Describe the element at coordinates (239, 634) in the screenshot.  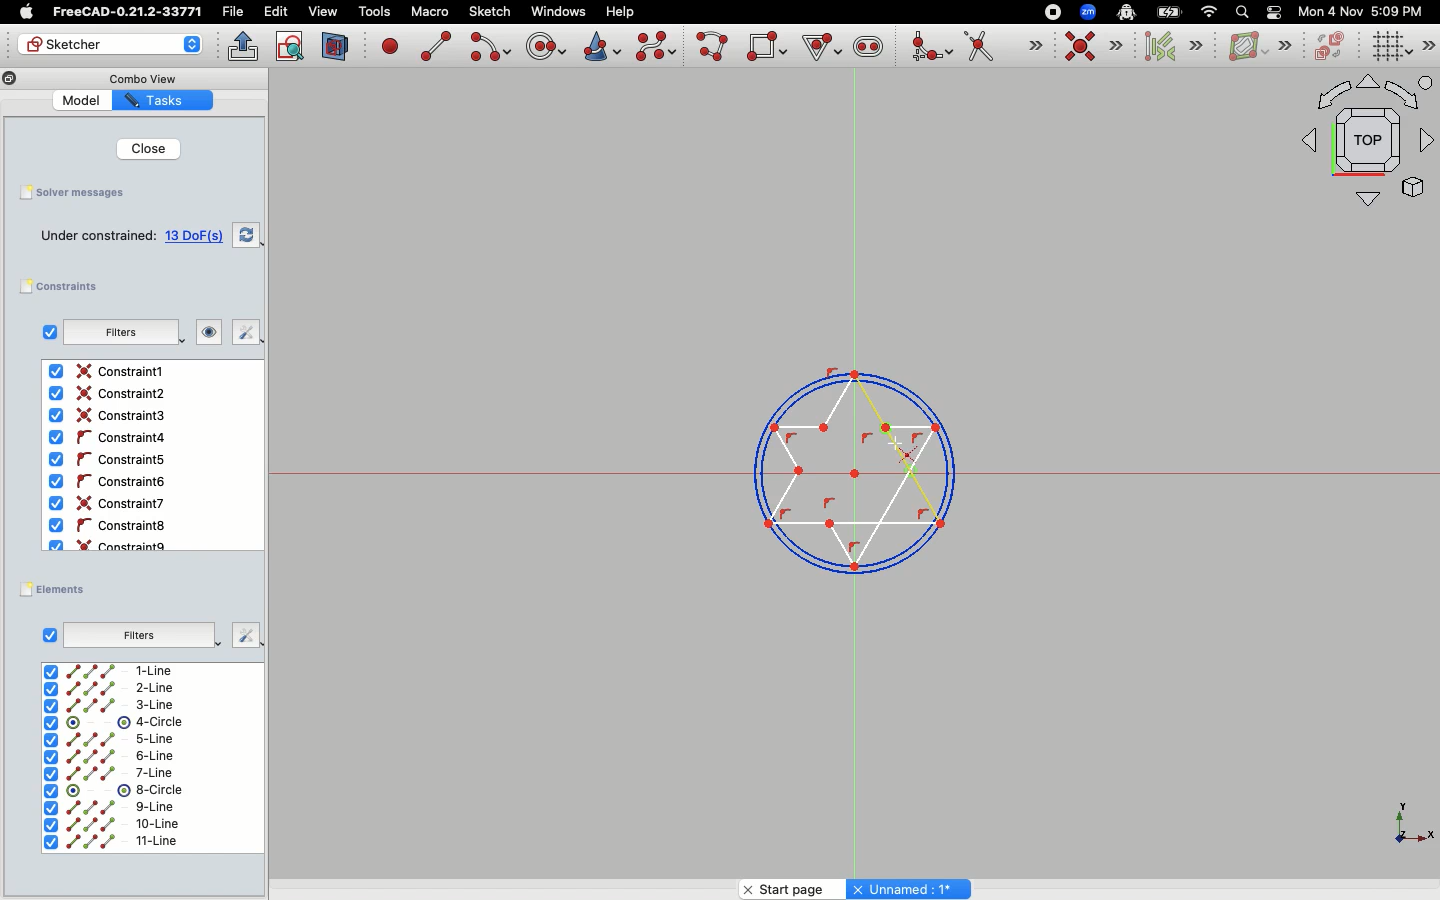
I see `Fix` at that location.